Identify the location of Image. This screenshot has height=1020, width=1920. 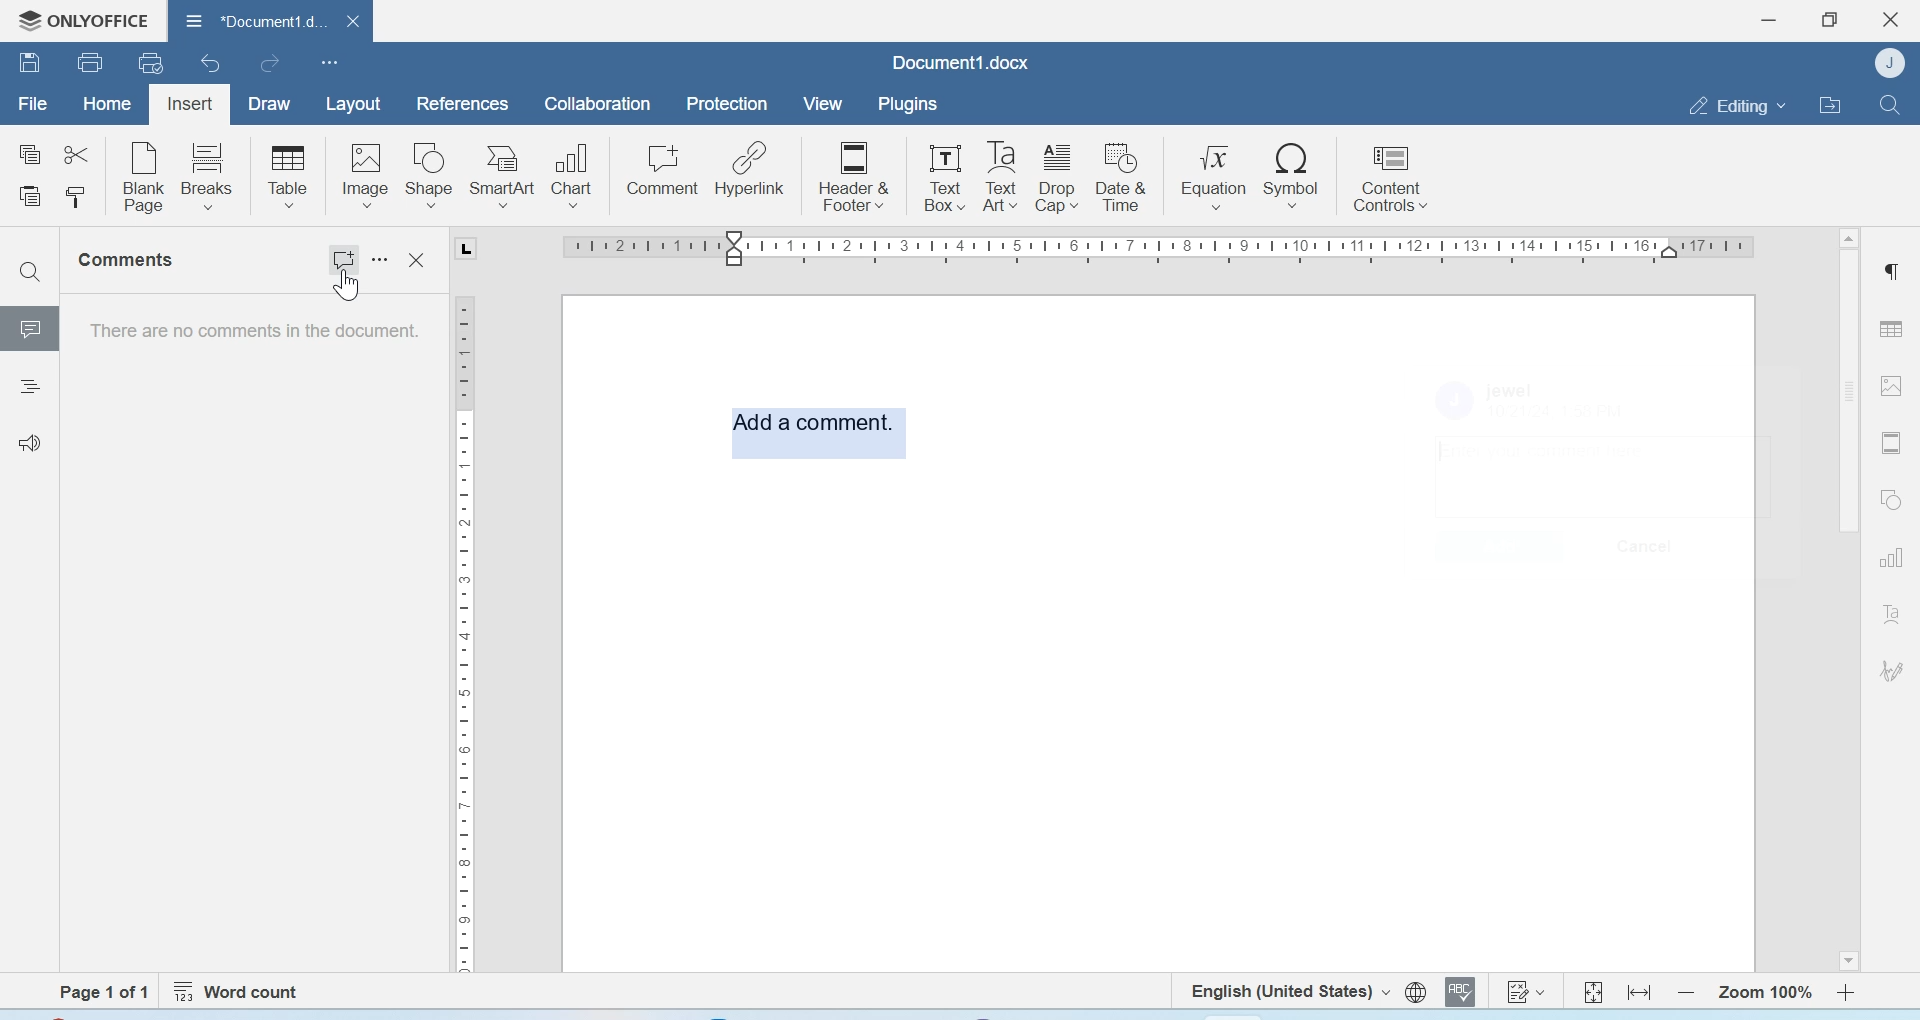
(1892, 384).